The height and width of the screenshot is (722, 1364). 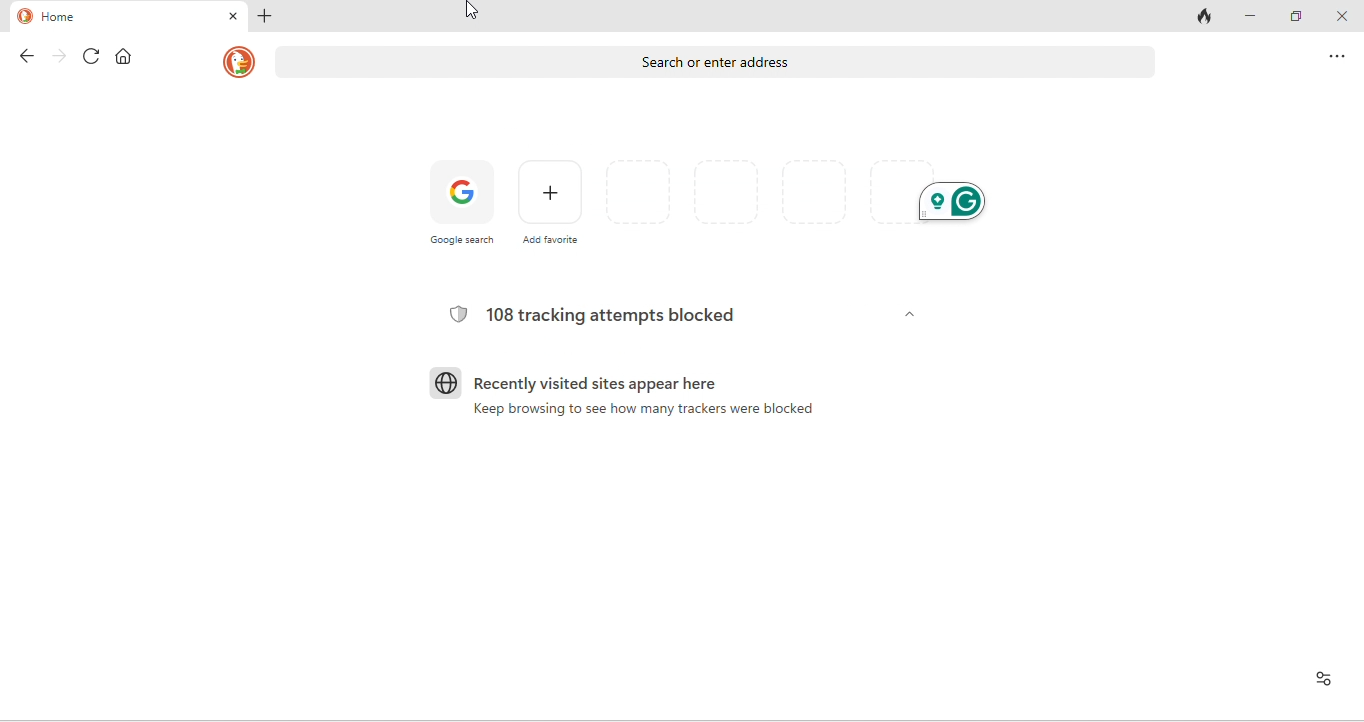 I want to click on home, so click(x=73, y=16).